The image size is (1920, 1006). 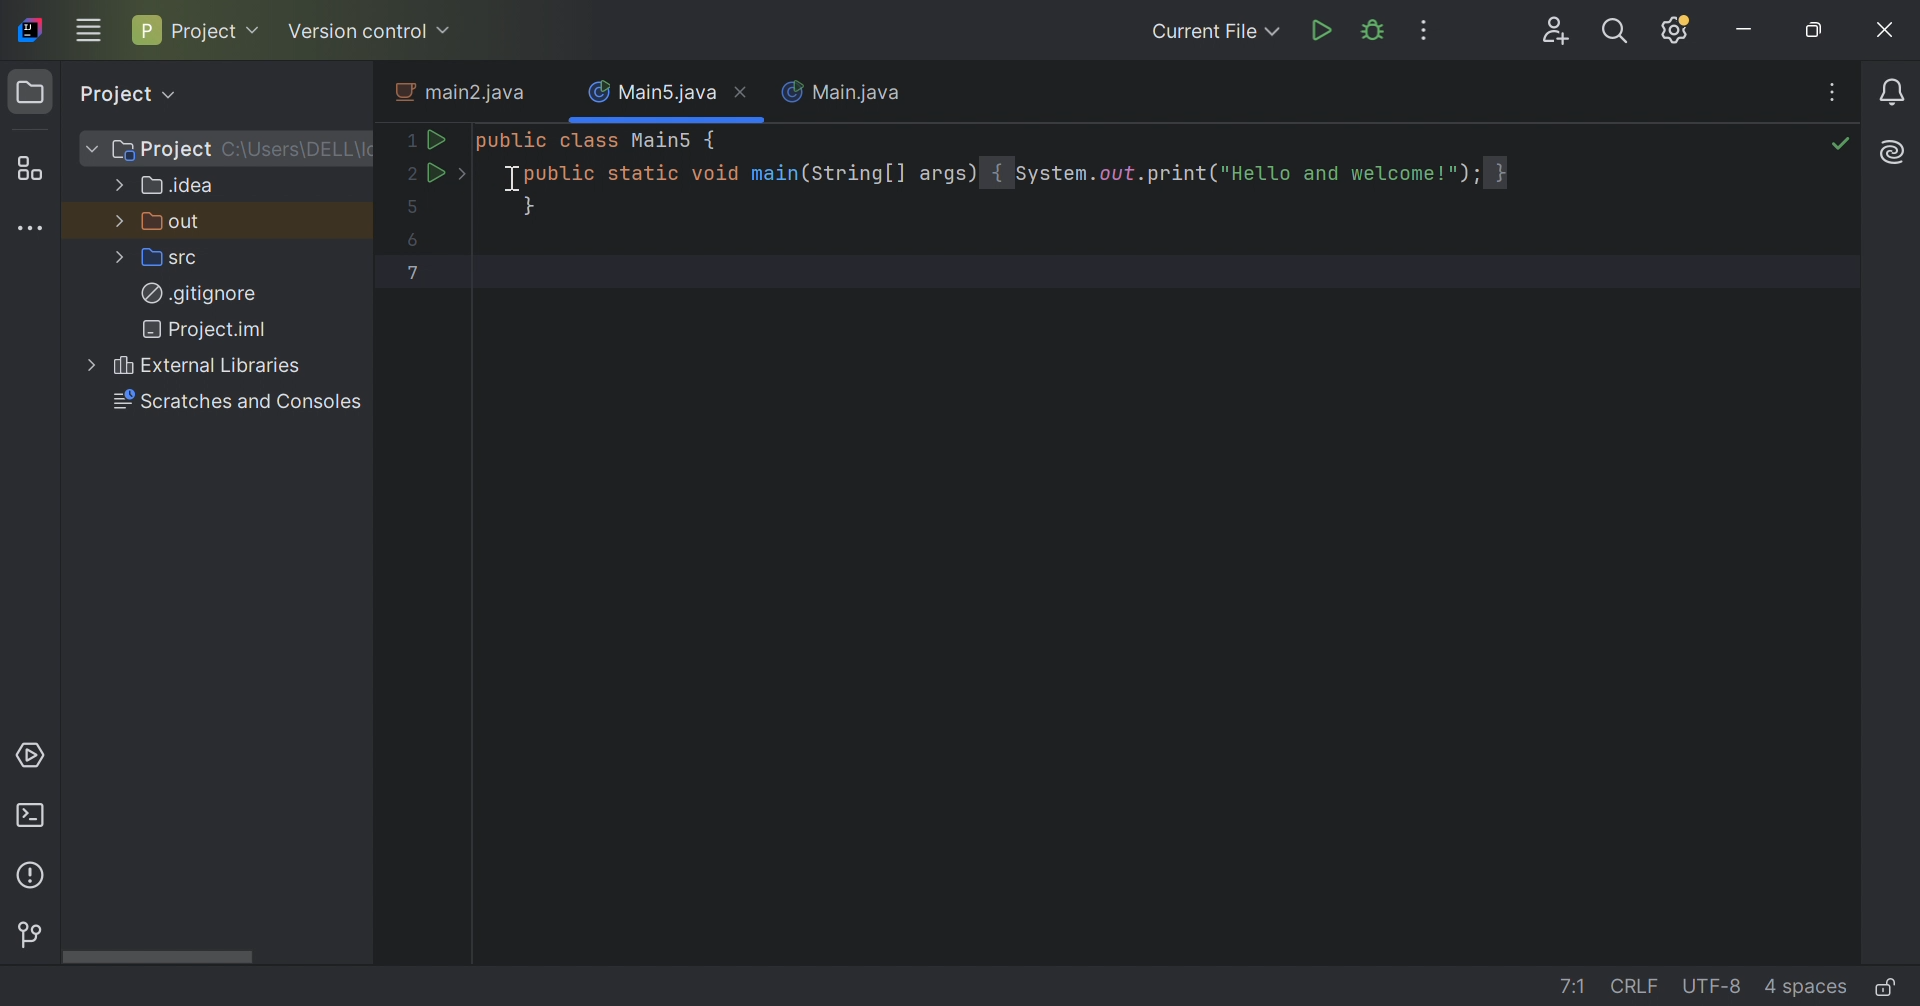 I want to click on Project.iml, so click(x=211, y=330).